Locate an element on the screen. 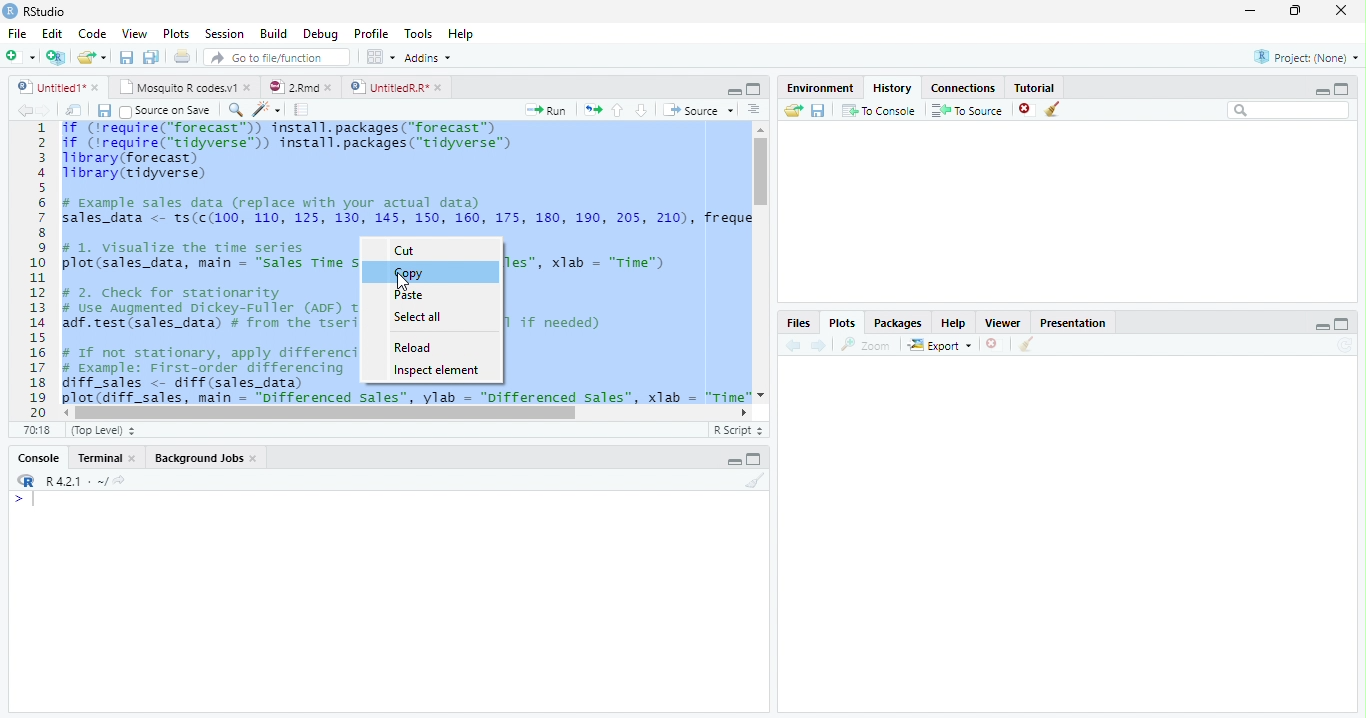 This screenshot has width=1366, height=718. Session is located at coordinates (226, 34).